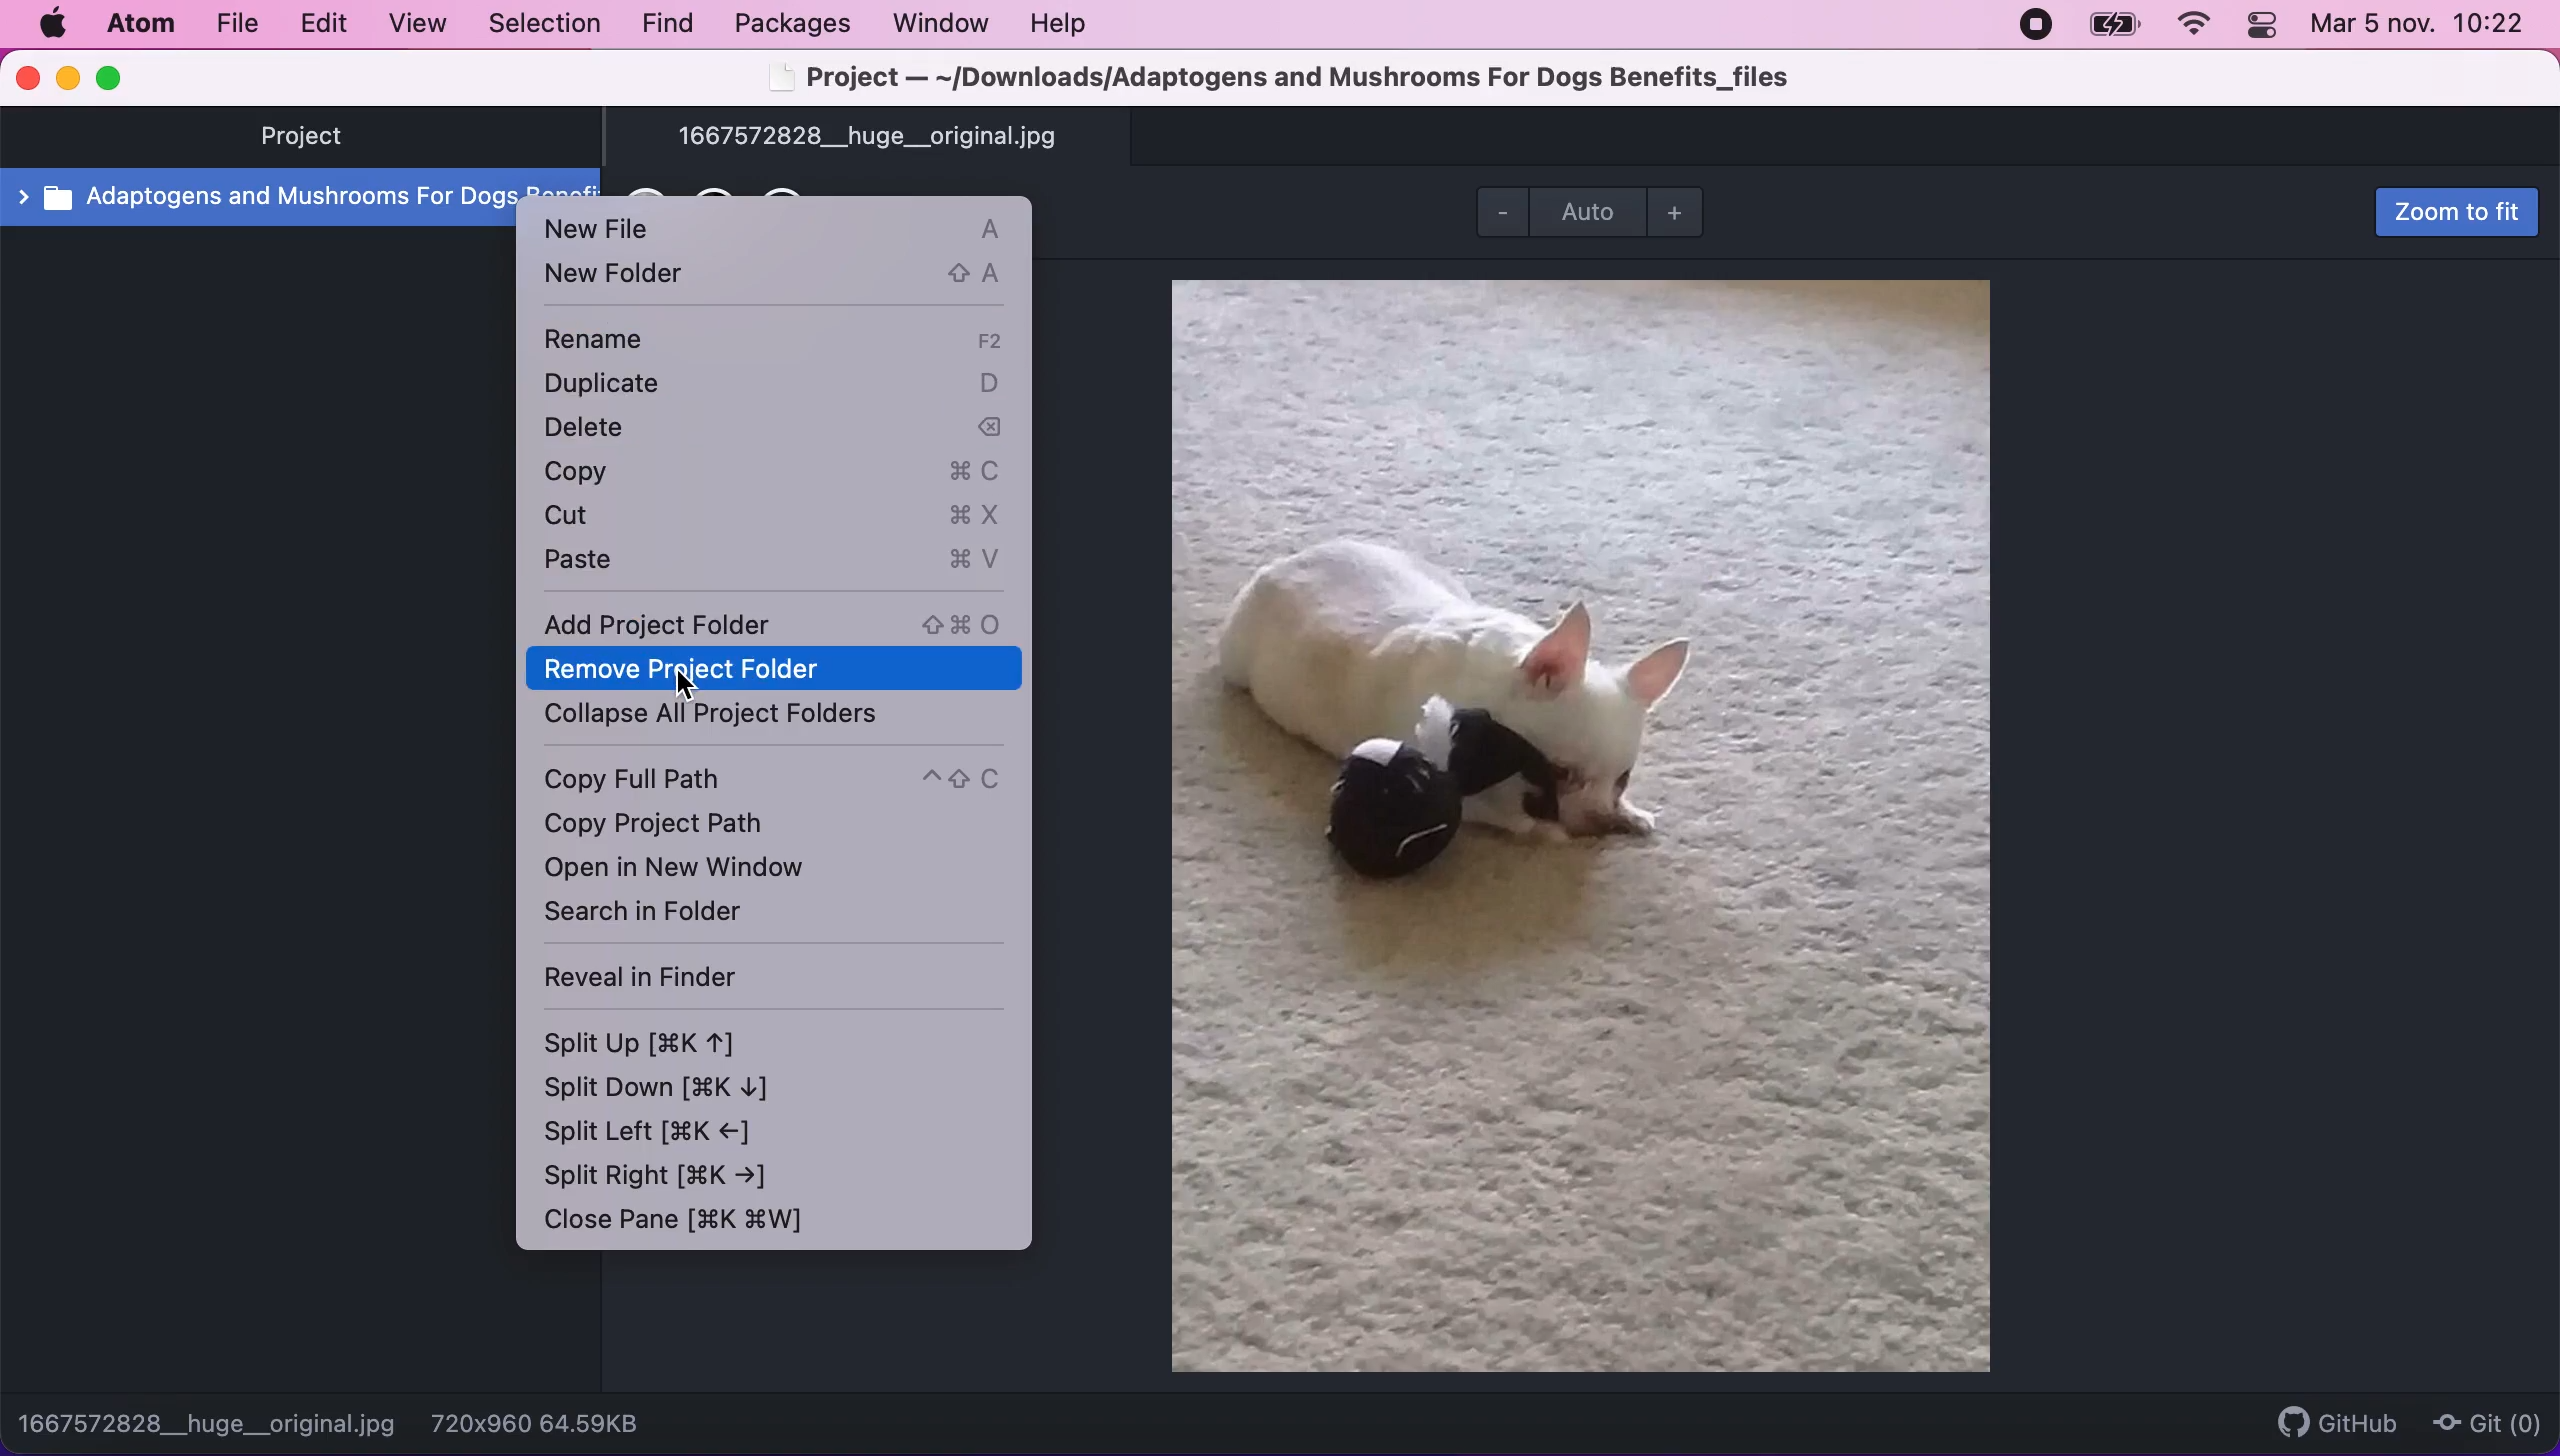 Image resolution: width=2560 pixels, height=1456 pixels. What do you see at coordinates (658, 977) in the screenshot?
I see `reveal in finder` at bounding box center [658, 977].